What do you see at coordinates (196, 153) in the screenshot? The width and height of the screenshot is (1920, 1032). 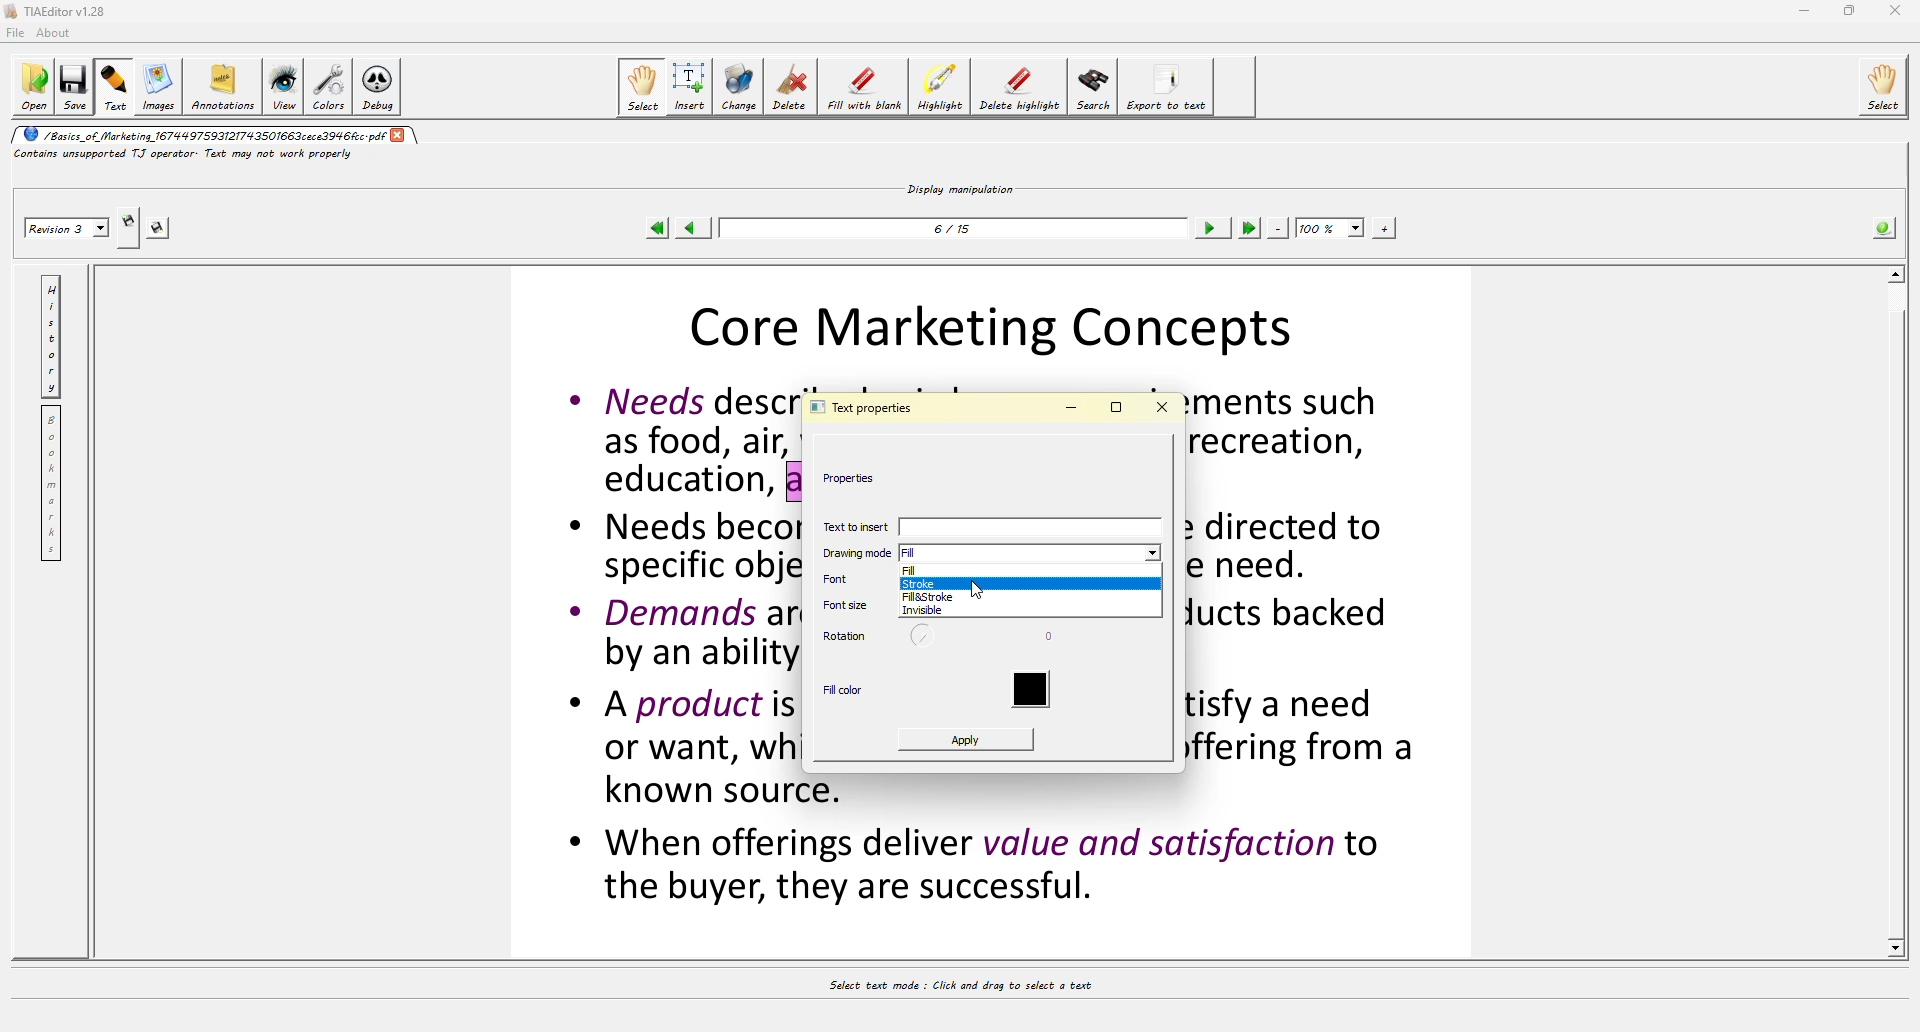 I see `contains unsupported TJ operator. Text may not work properly.` at bounding box center [196, 153].